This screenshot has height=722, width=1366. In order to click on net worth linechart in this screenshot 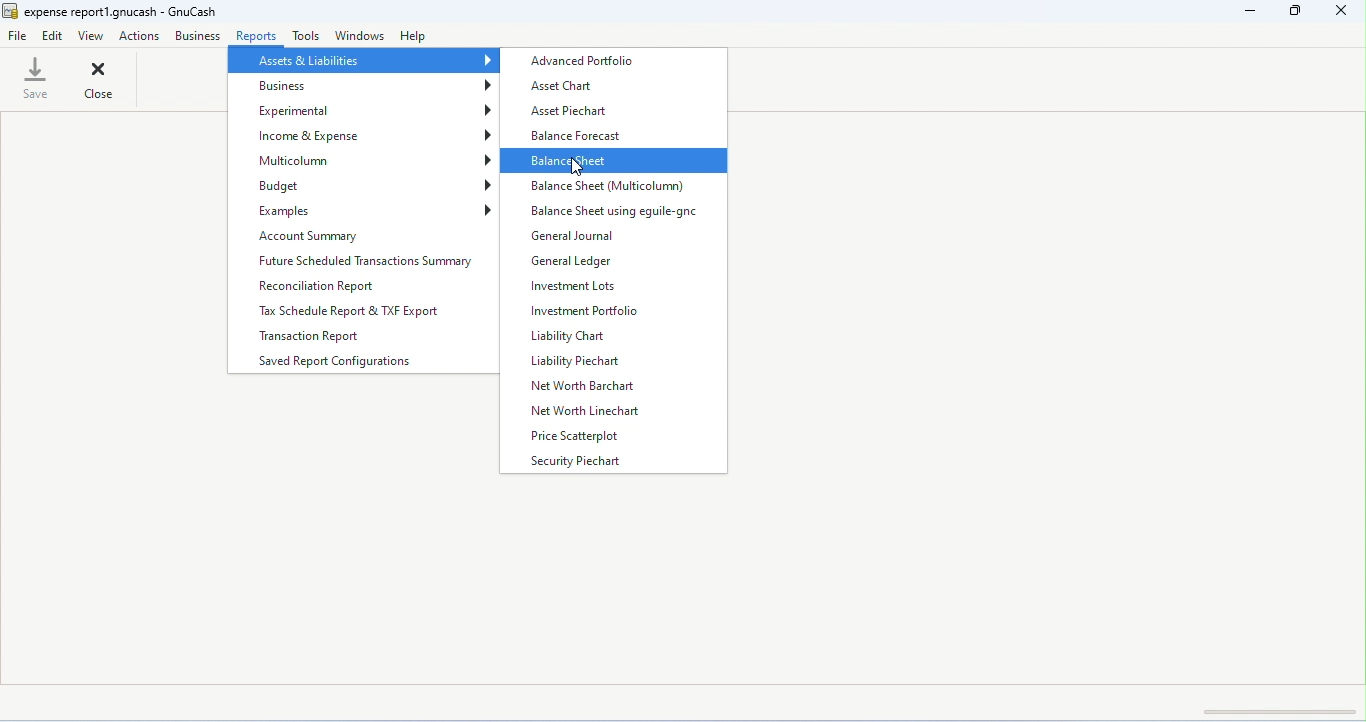, I will do `click(598, 413)`.